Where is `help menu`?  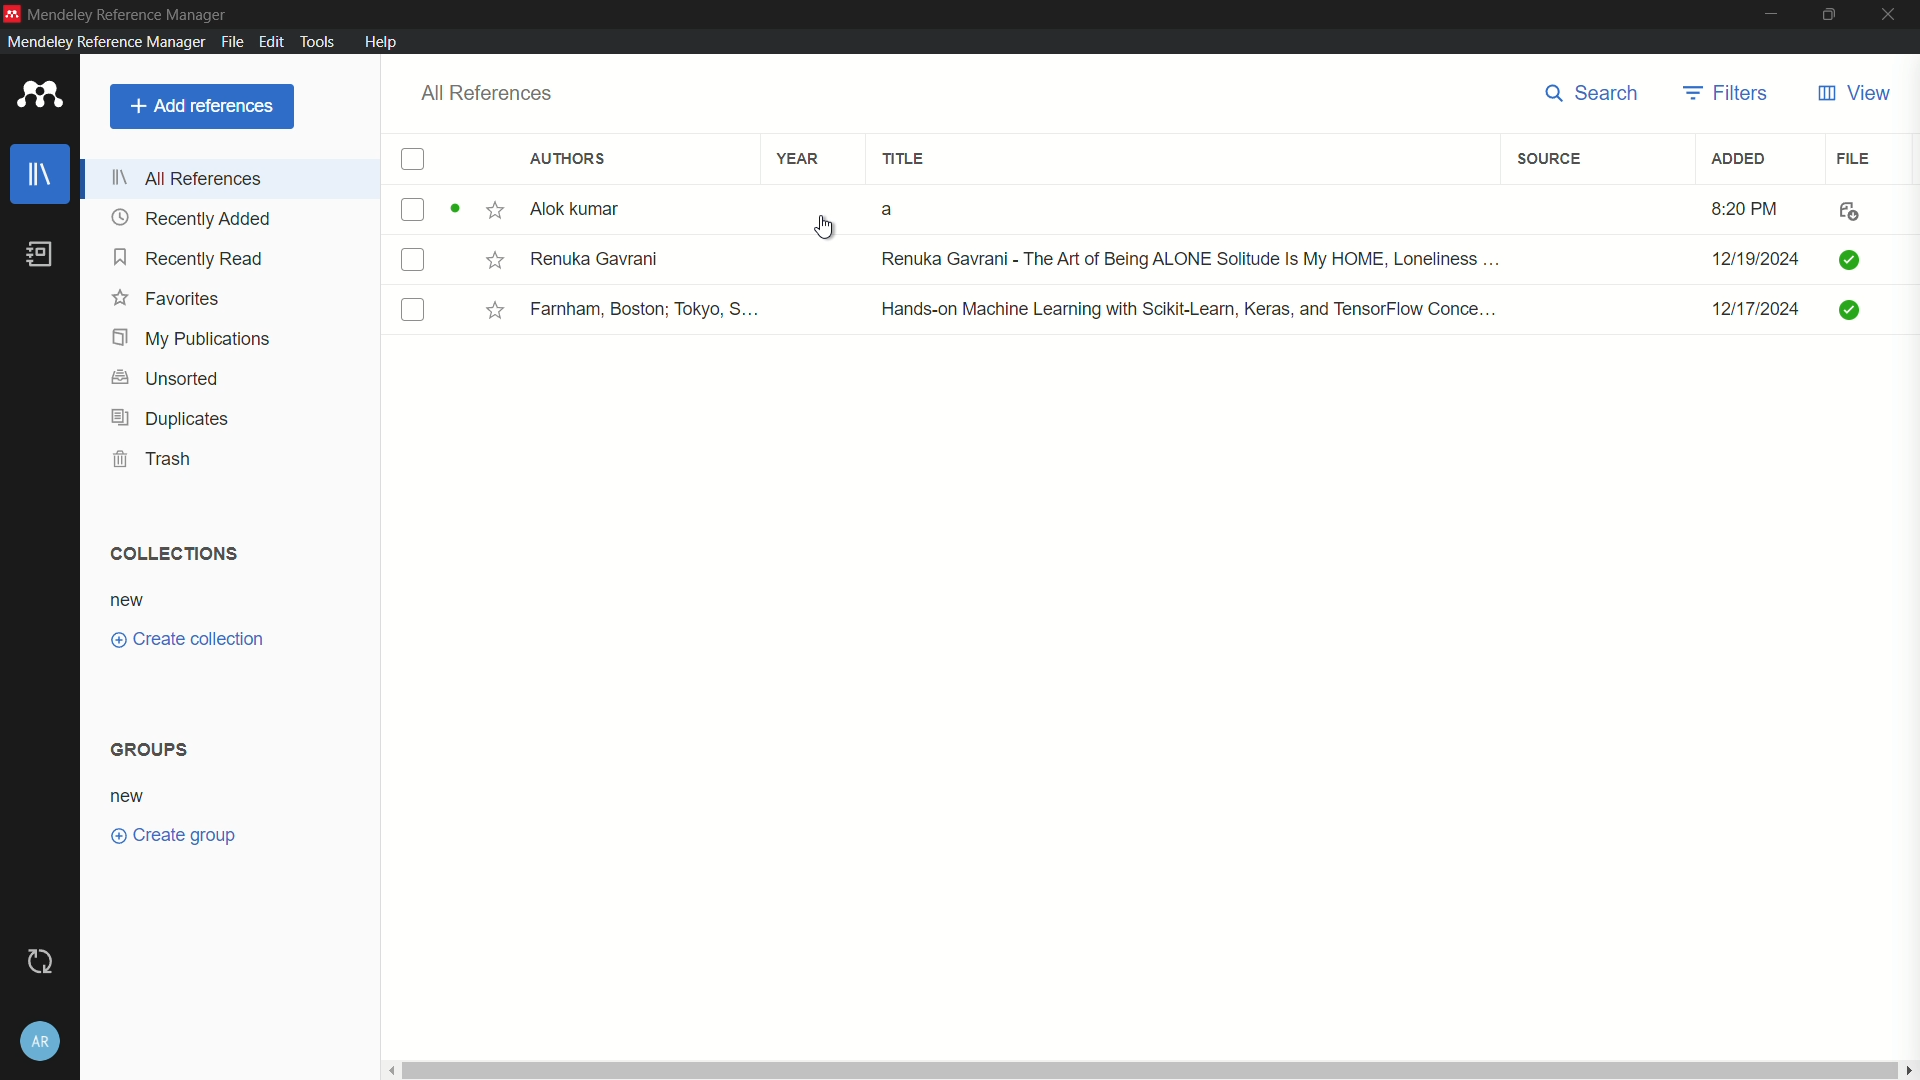
help menu is located at coordinates (380, 42).